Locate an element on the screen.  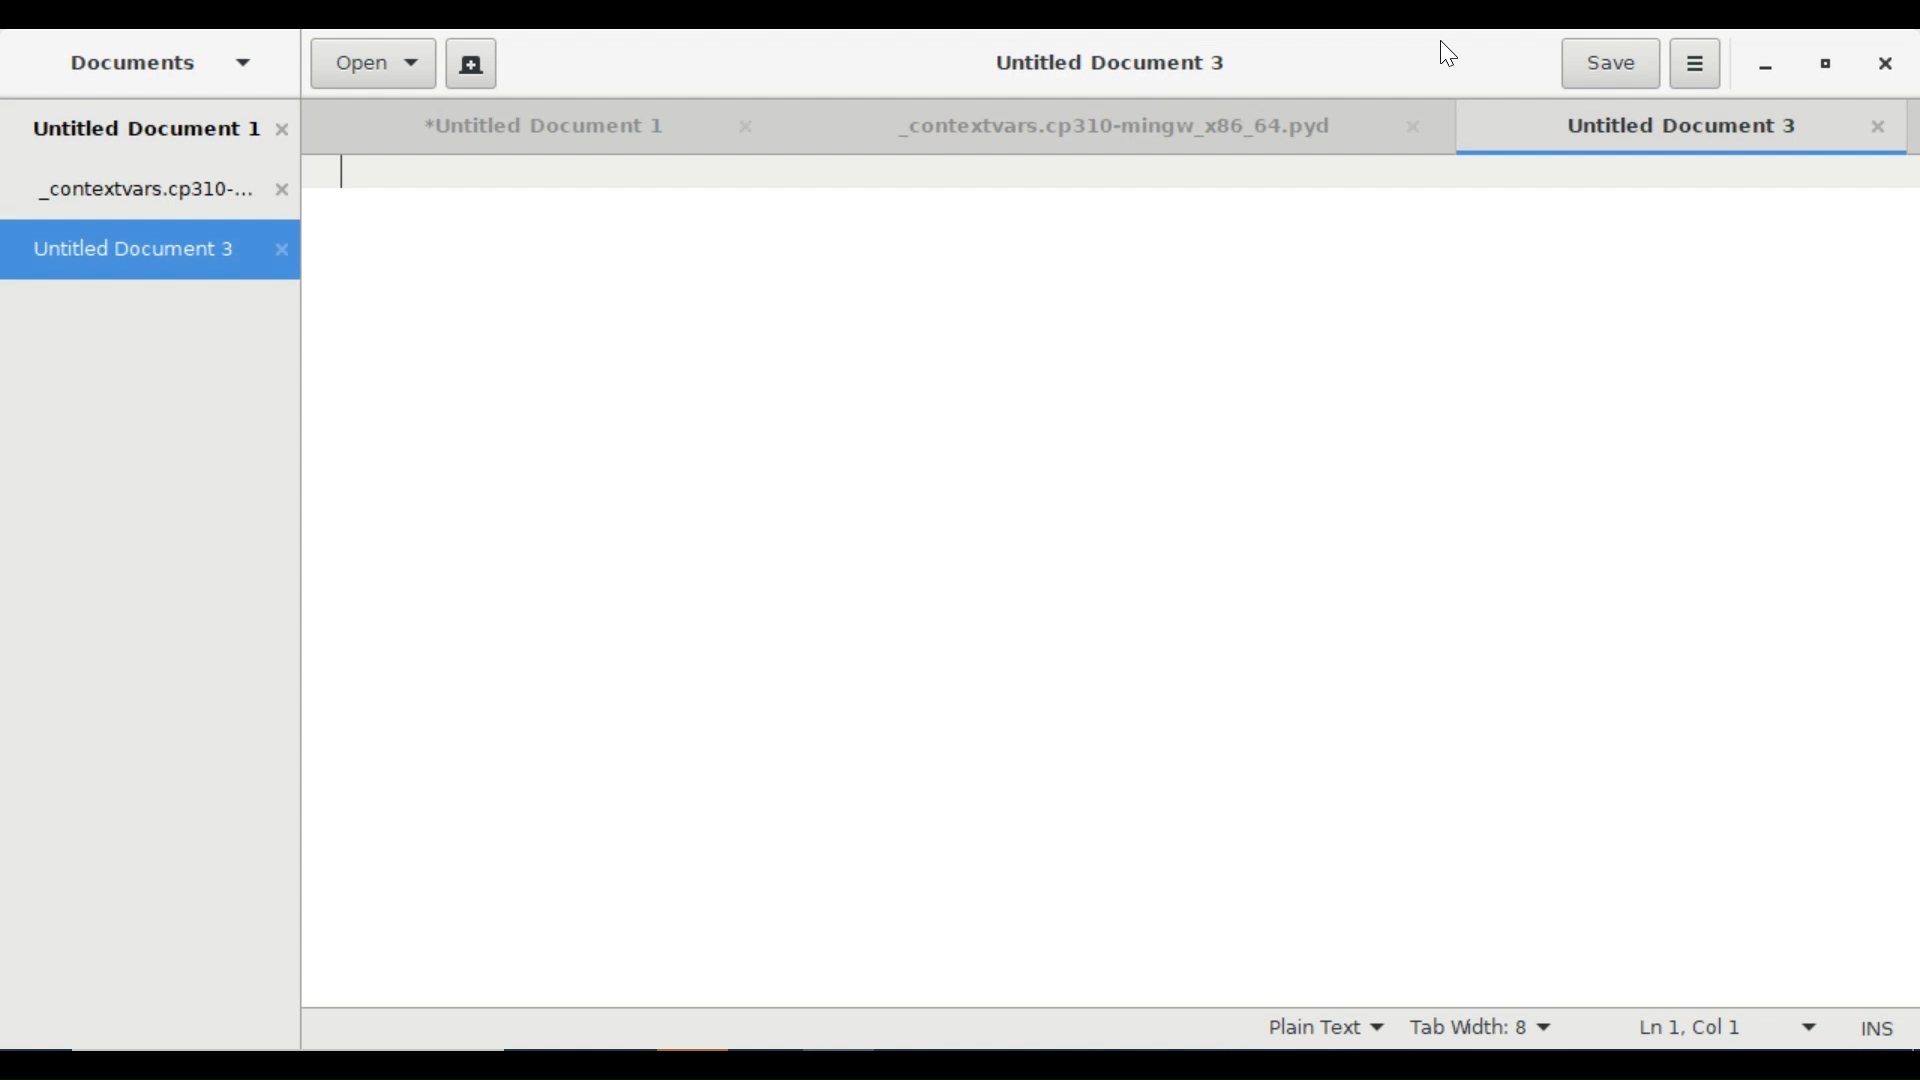
Close is located at coordinates (1422, 128).